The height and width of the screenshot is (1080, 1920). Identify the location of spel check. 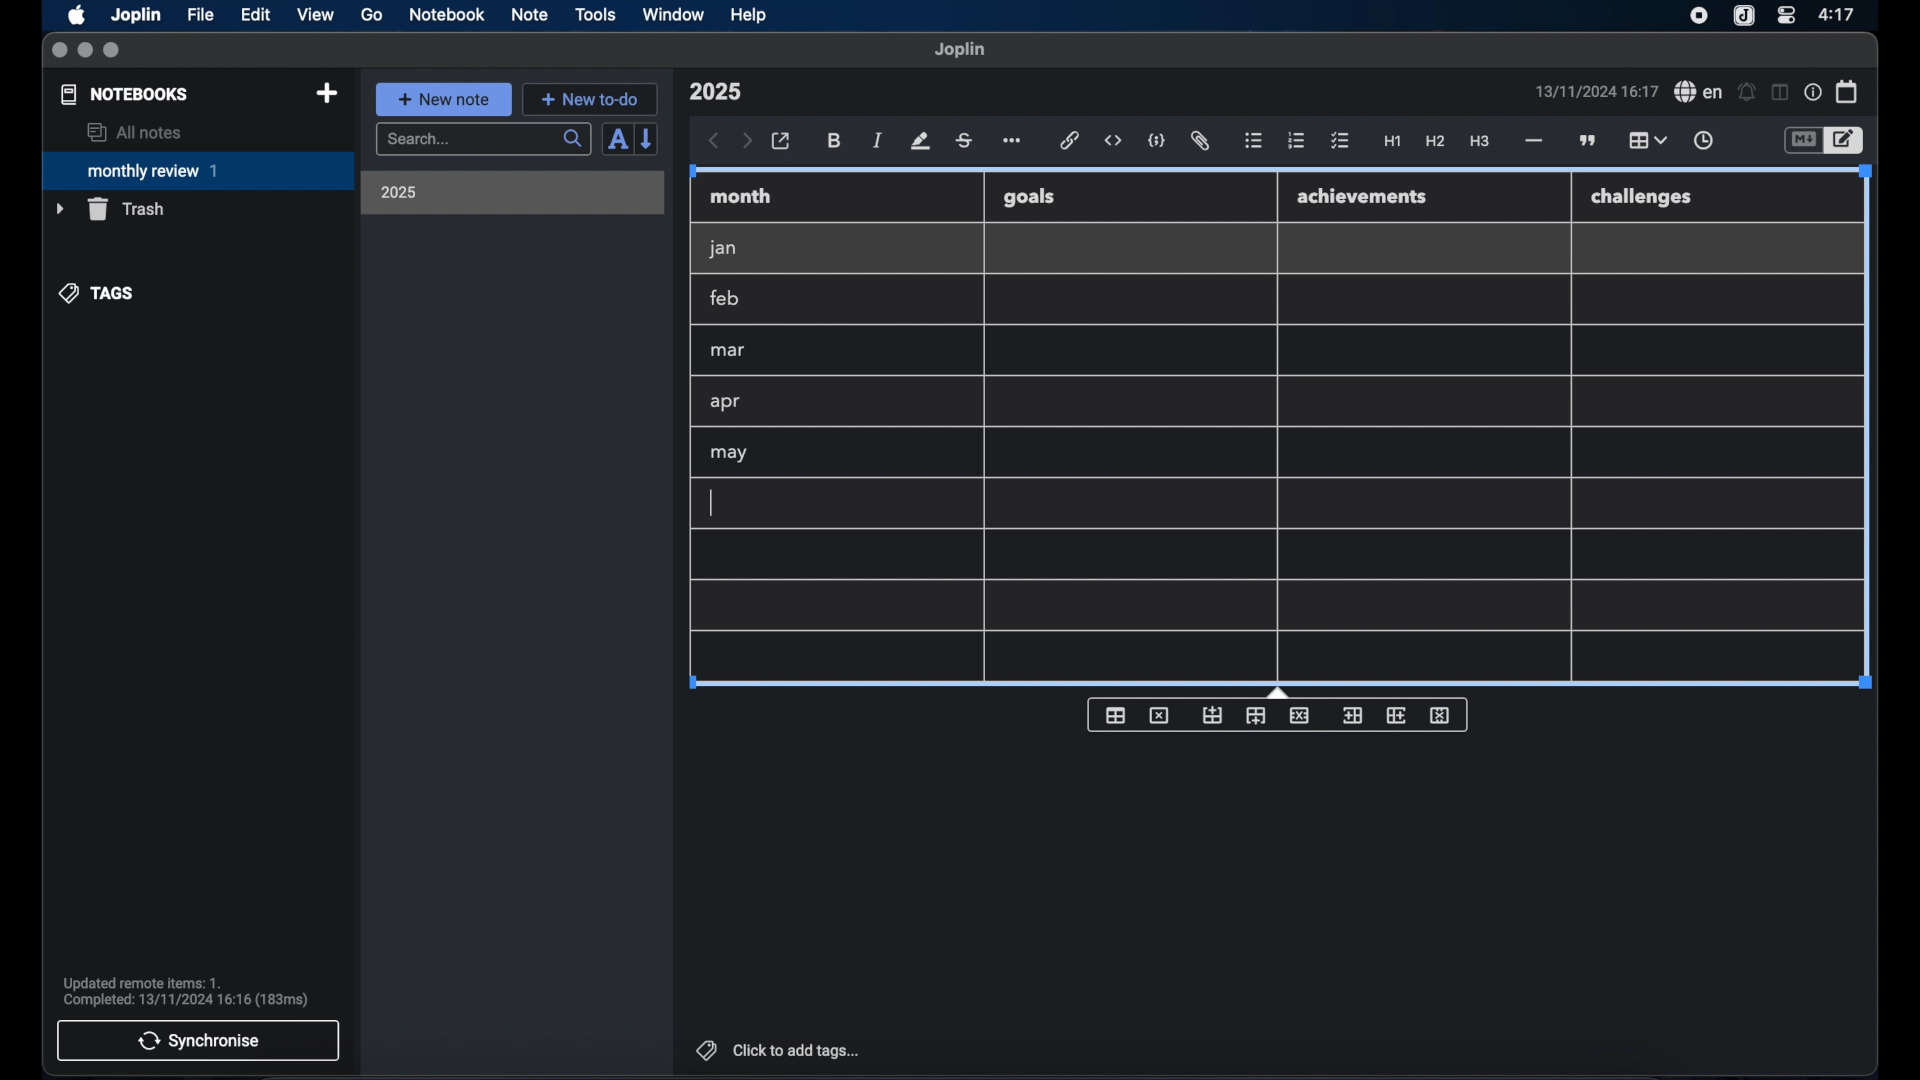
(1699, 92).